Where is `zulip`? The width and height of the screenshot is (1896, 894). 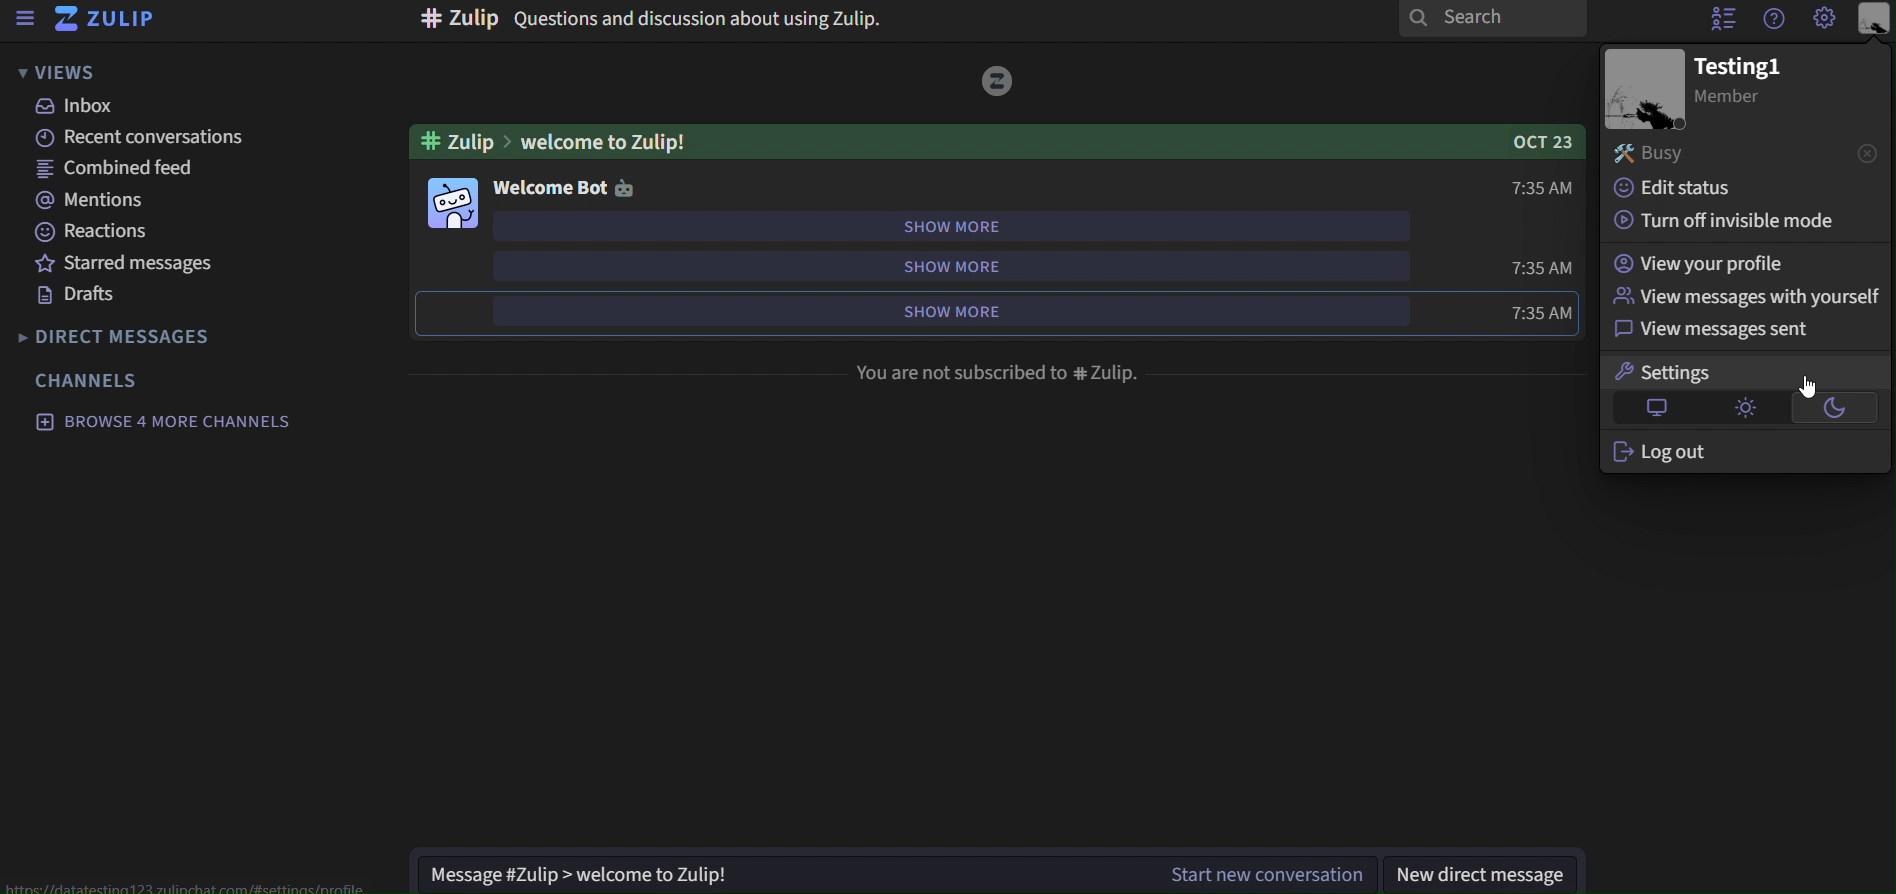
zulip is located at coordinates (113, 20).